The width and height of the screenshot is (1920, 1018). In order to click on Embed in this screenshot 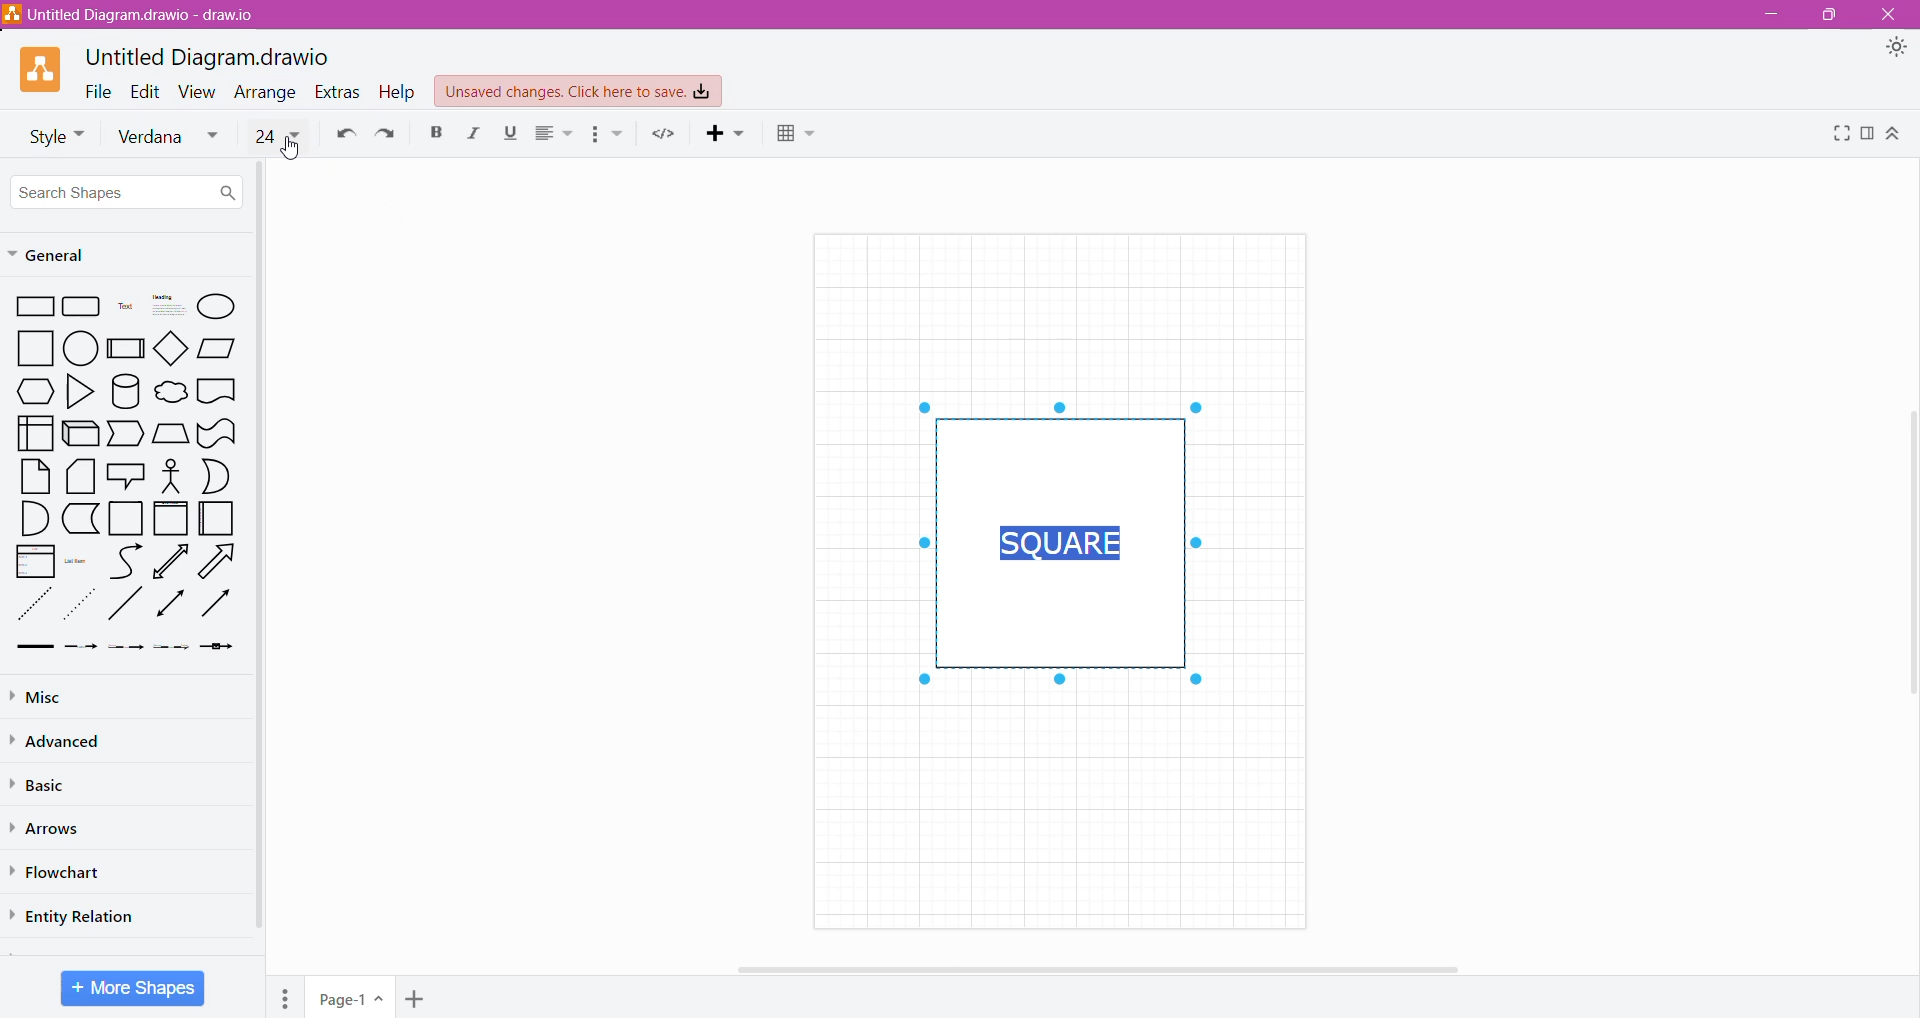, I will do `click(662, 134)`.